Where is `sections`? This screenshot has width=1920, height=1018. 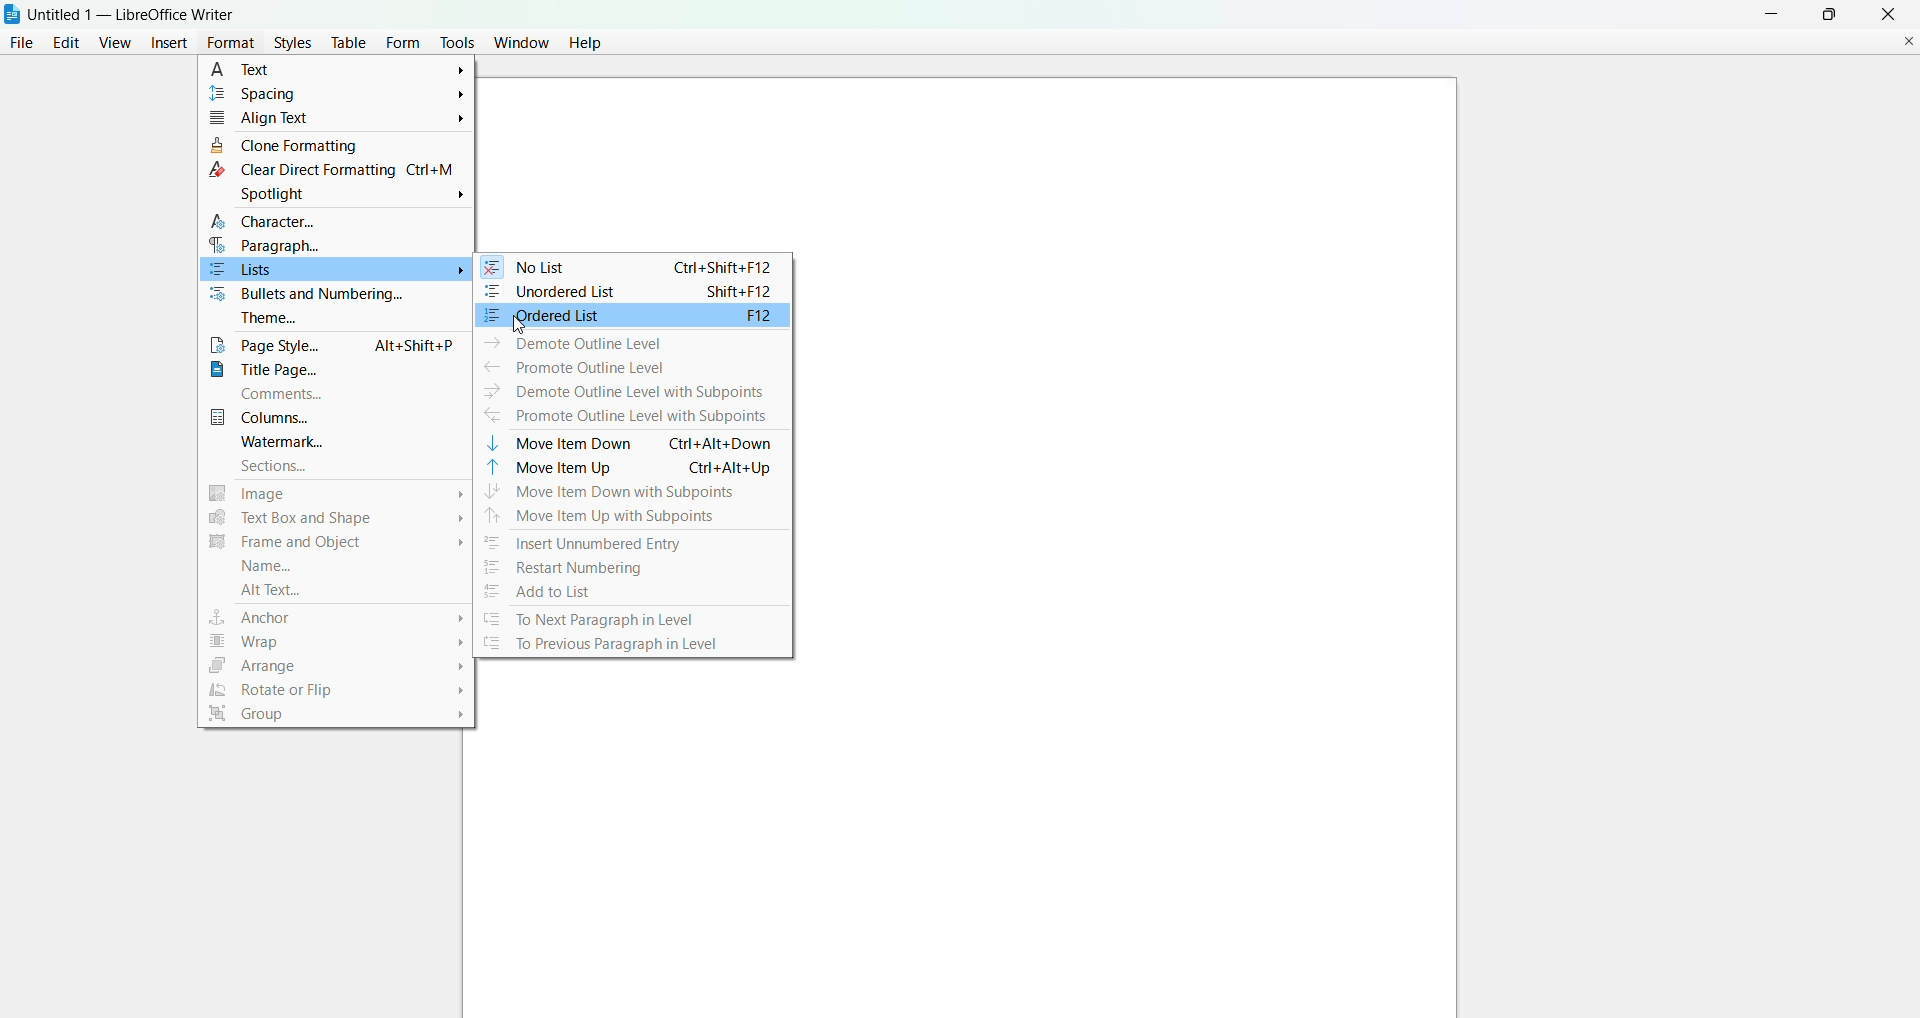
sections is located at coordinates (268, 467).